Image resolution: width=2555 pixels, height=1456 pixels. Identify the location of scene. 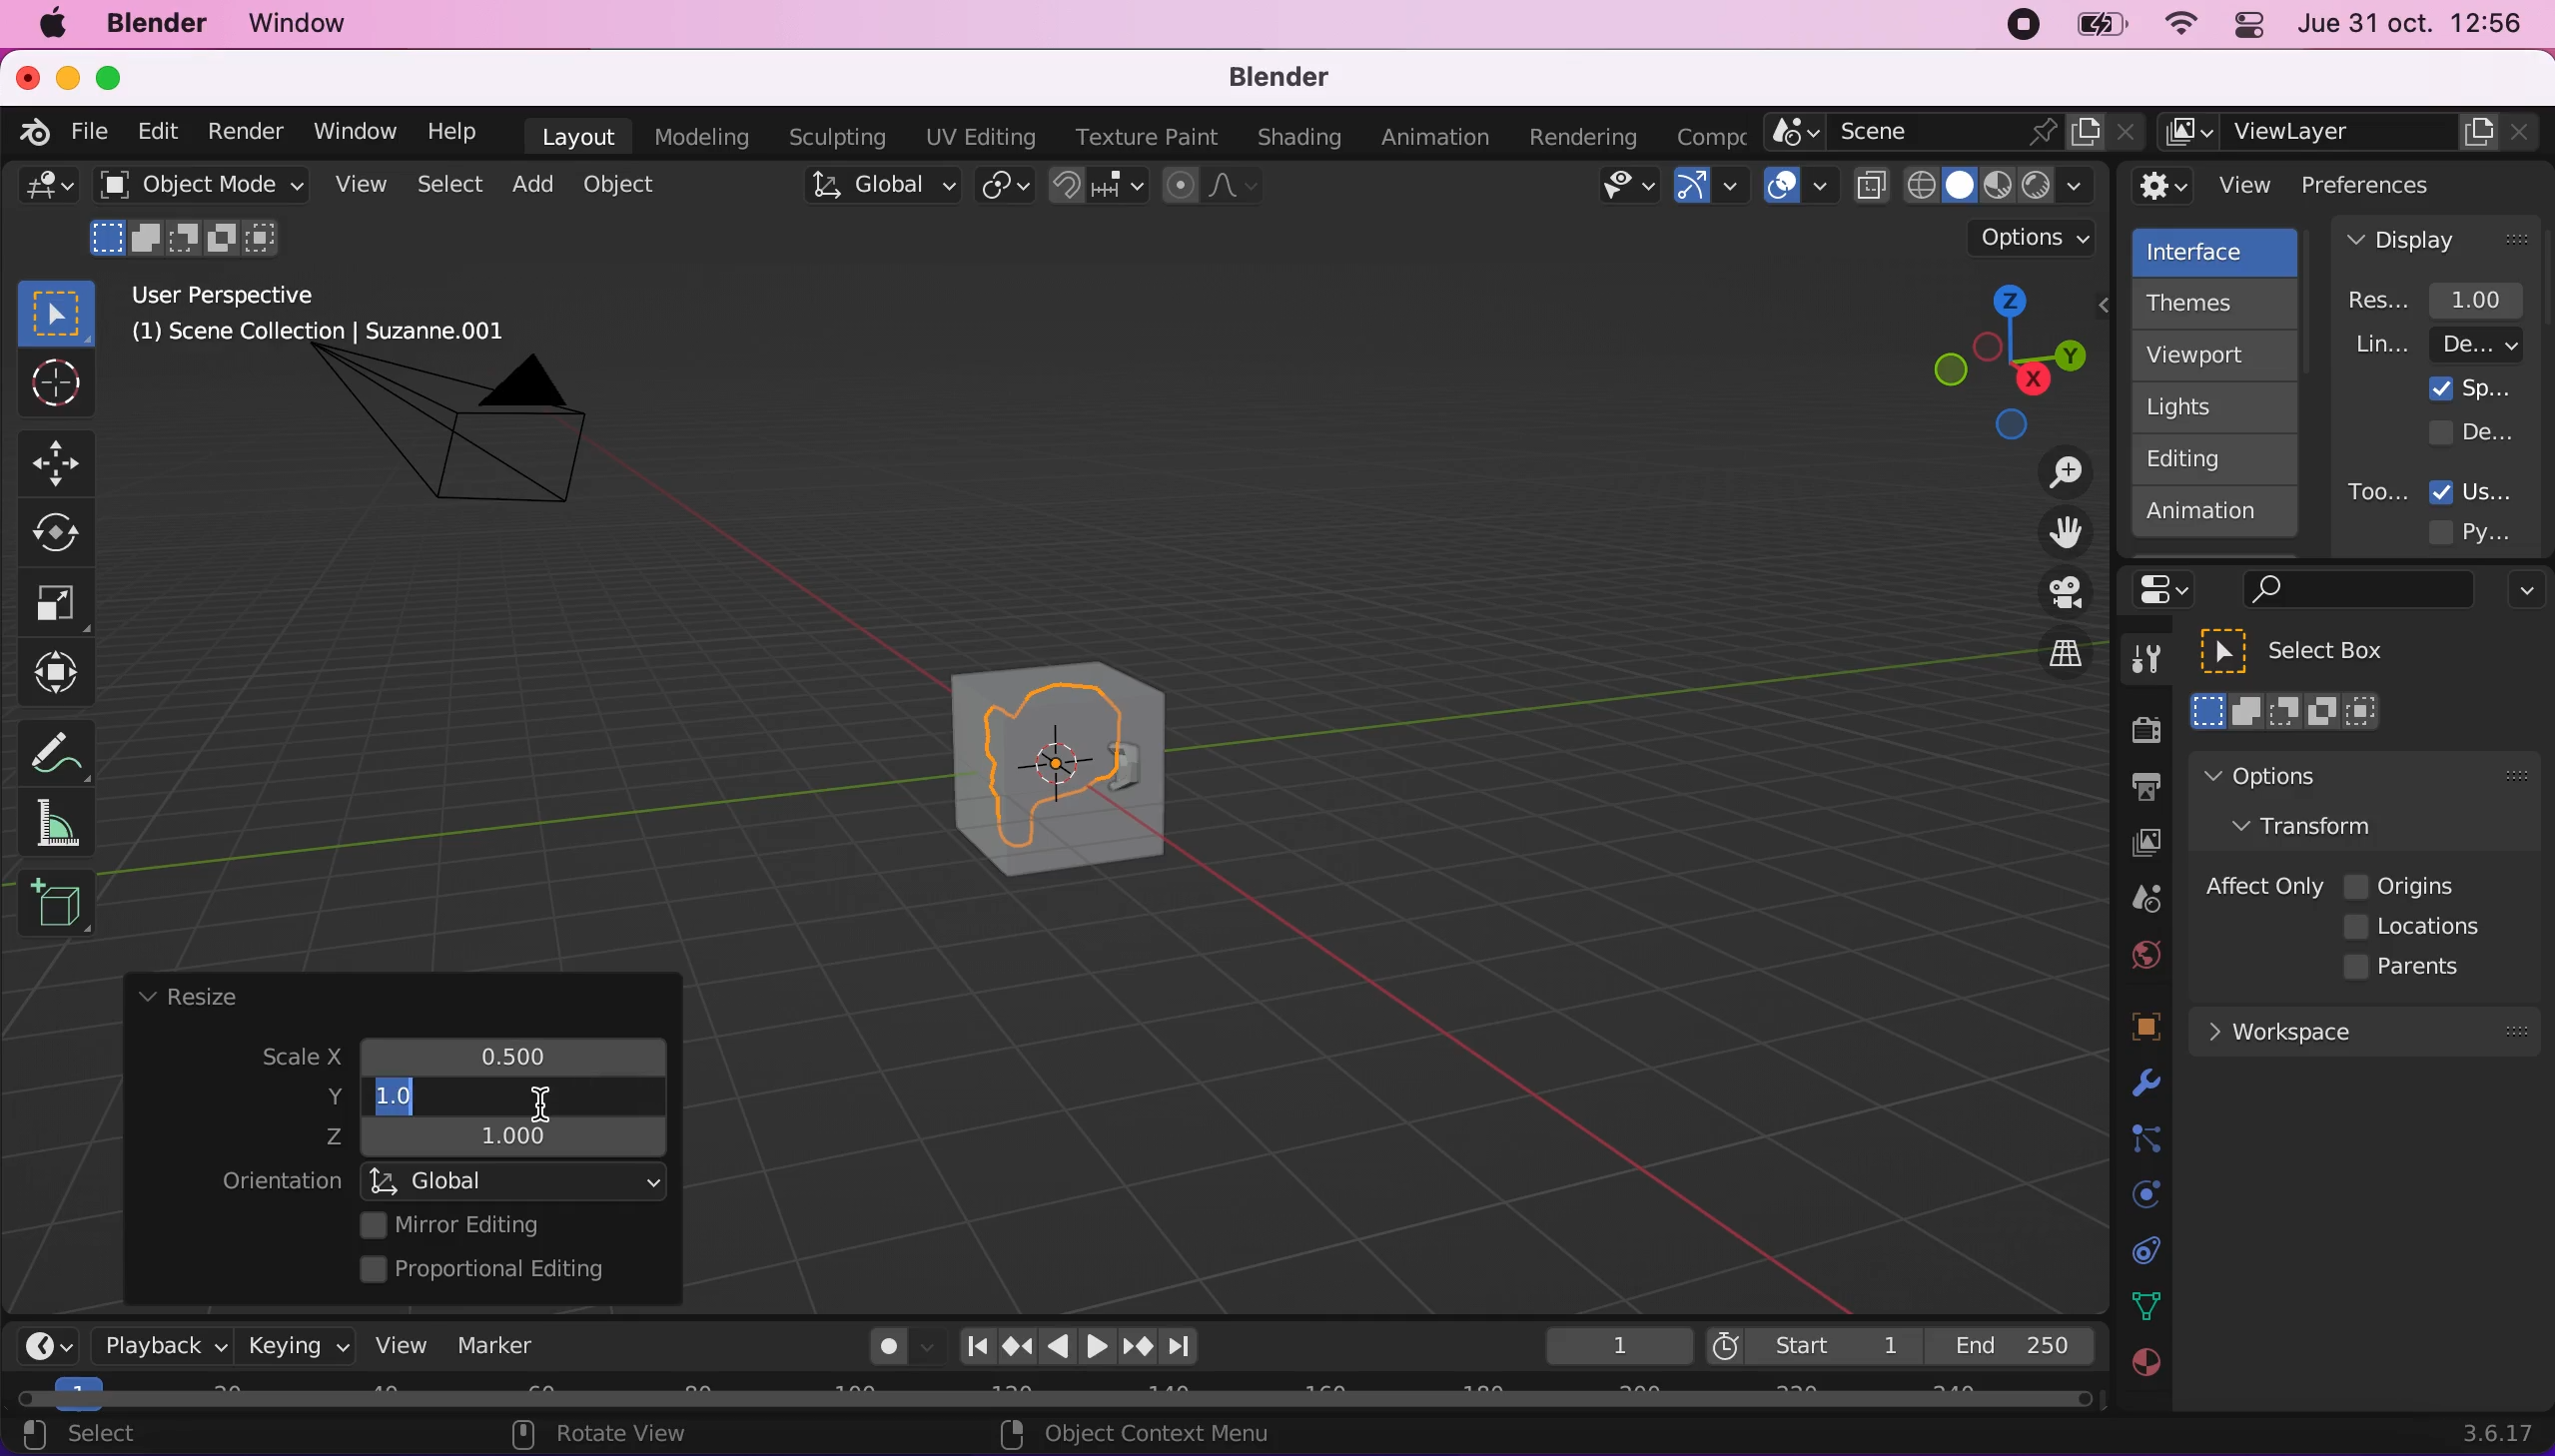
(2137, 900).